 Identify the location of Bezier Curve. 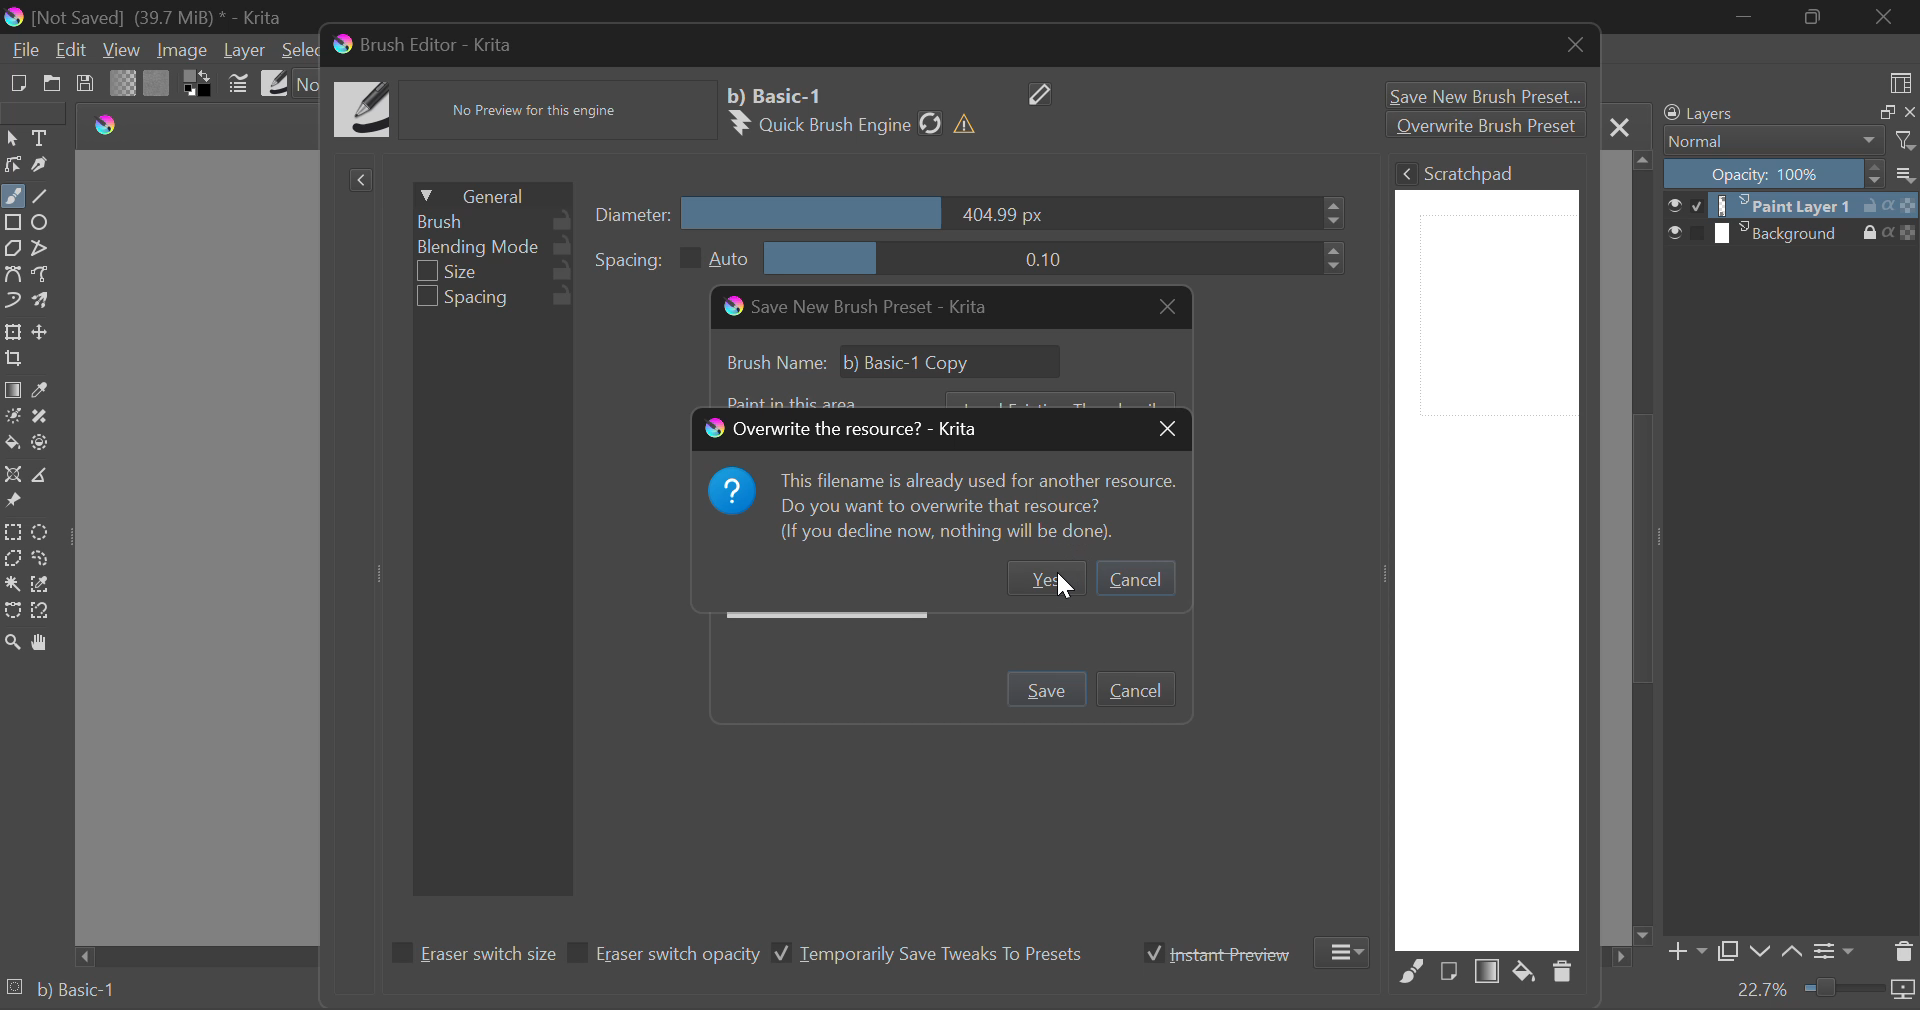
(16, 274).